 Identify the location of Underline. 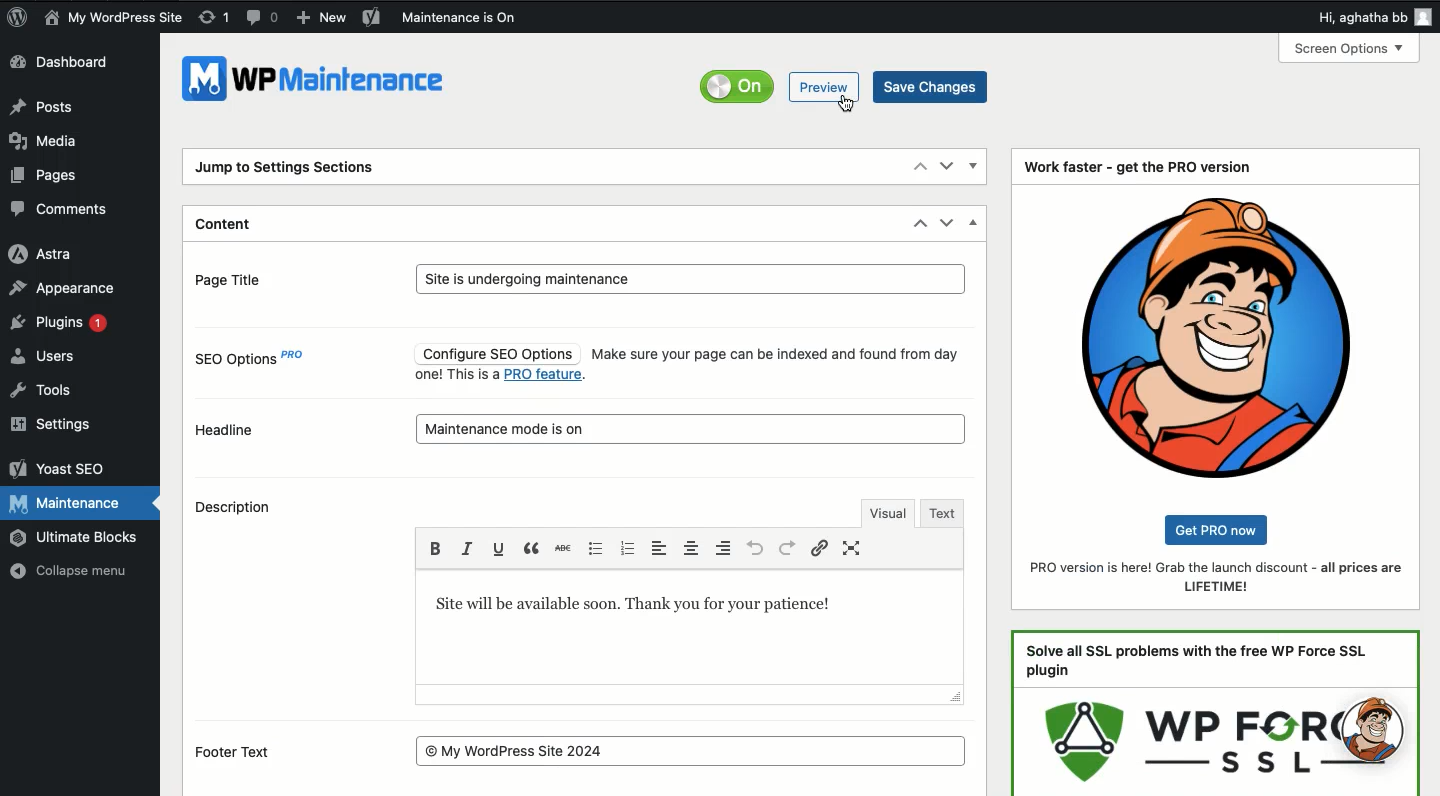
(499, 548).